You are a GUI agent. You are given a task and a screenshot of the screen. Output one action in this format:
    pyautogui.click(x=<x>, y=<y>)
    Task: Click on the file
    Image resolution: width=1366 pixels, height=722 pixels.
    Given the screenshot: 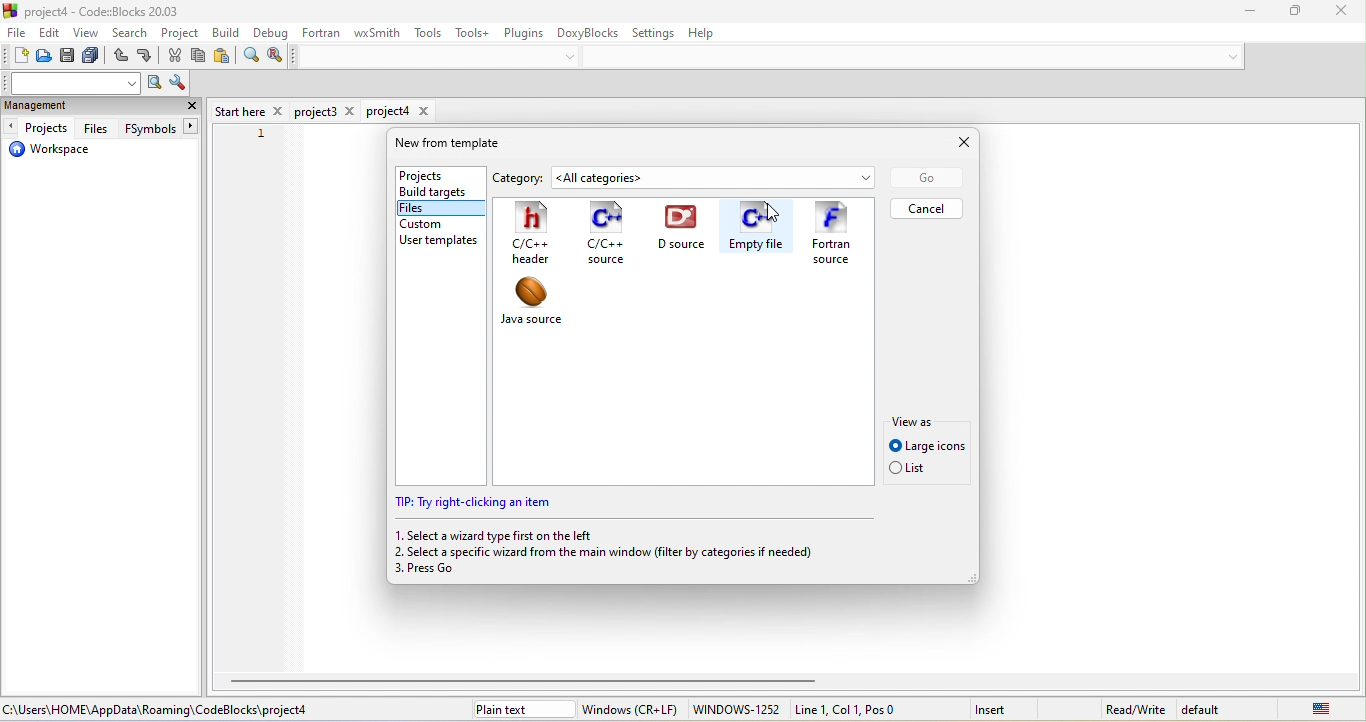 What is the action you would take?
    pyautogui.click(x=16, y=35)
    